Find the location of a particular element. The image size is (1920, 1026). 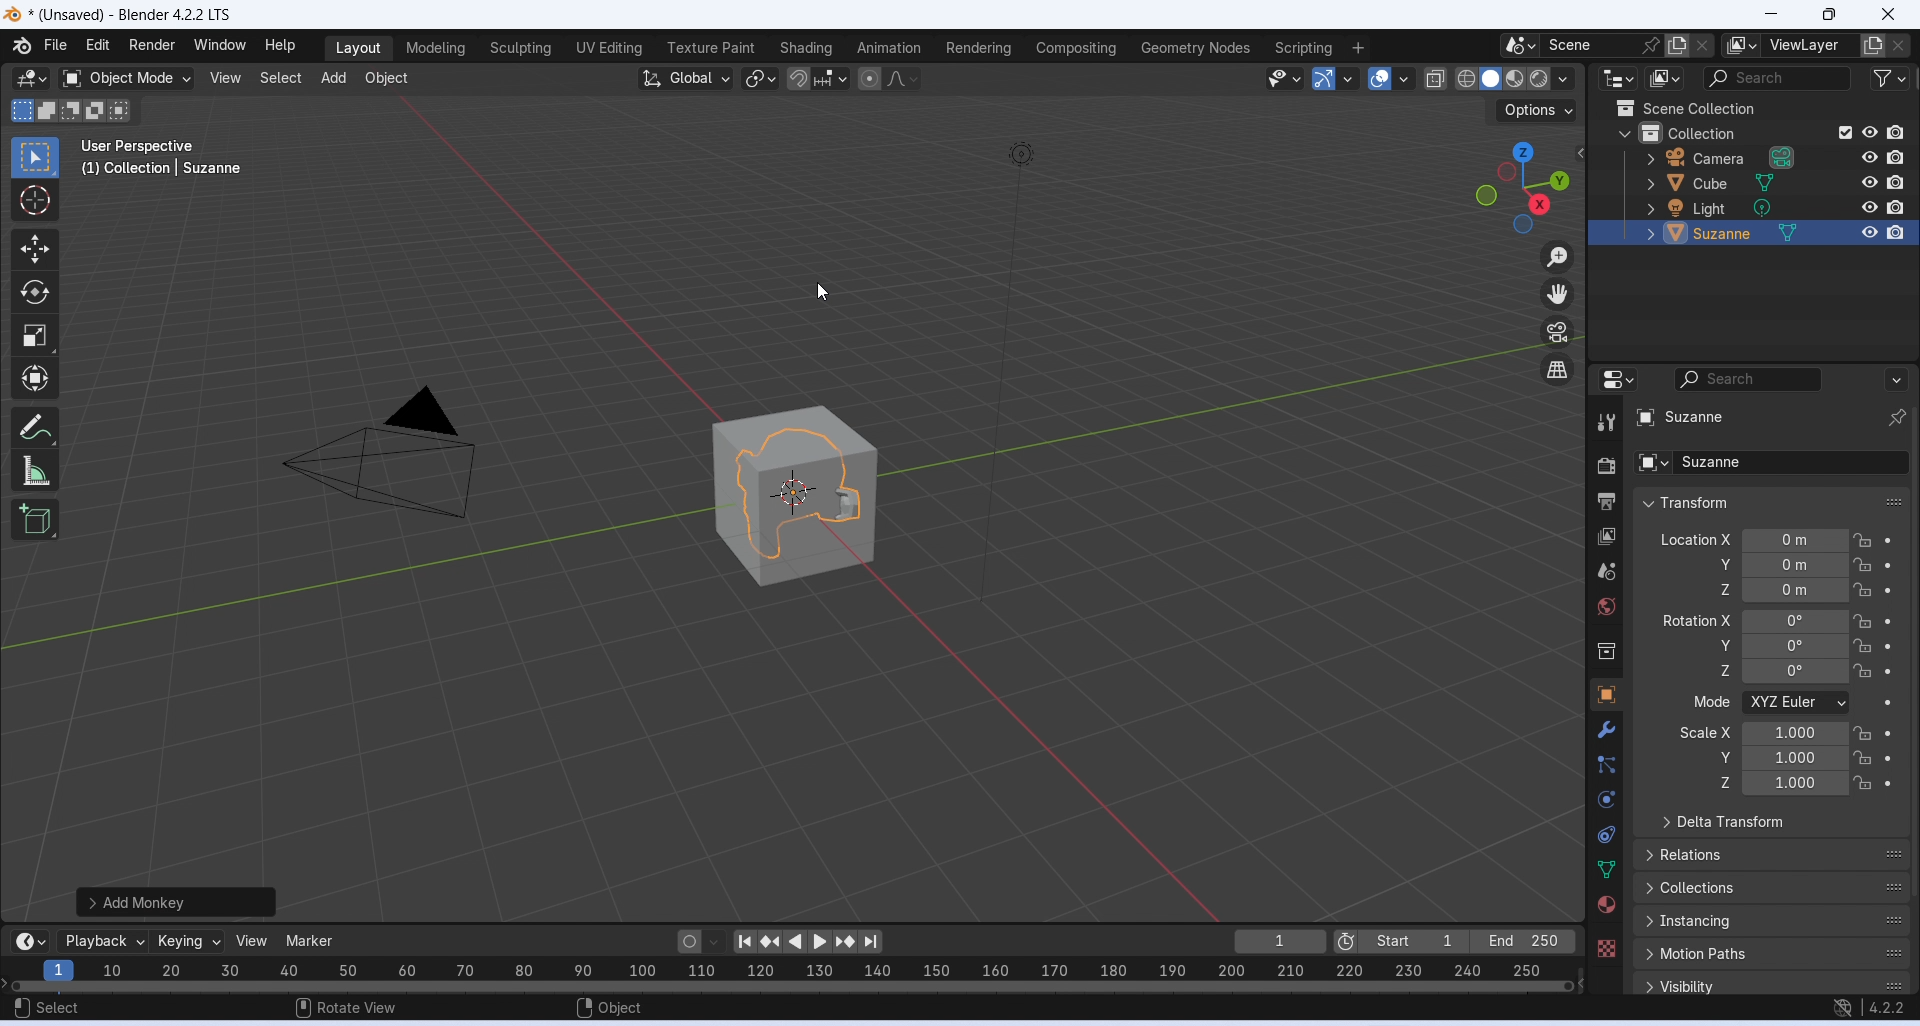

show gizmo is located at coordinates (1324, 78).